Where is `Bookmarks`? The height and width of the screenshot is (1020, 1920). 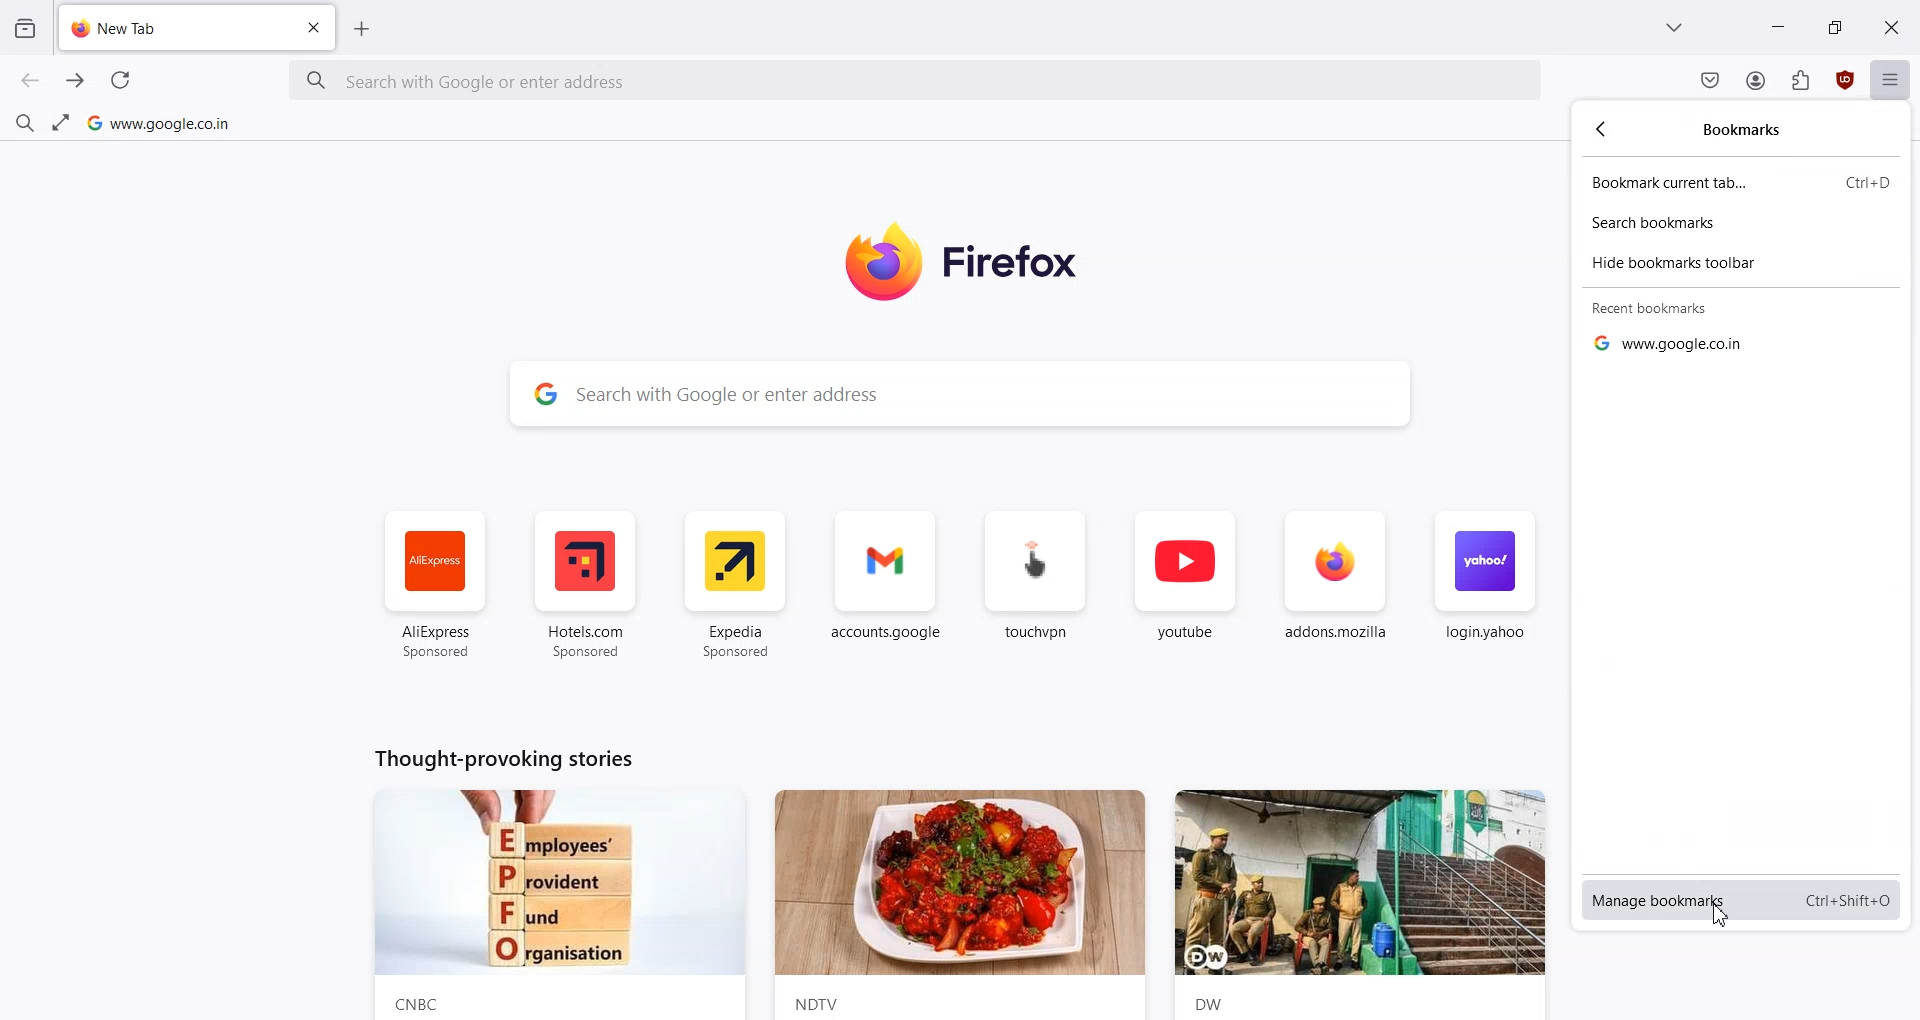 Bookmarks is located at coordinates (1742, 129).